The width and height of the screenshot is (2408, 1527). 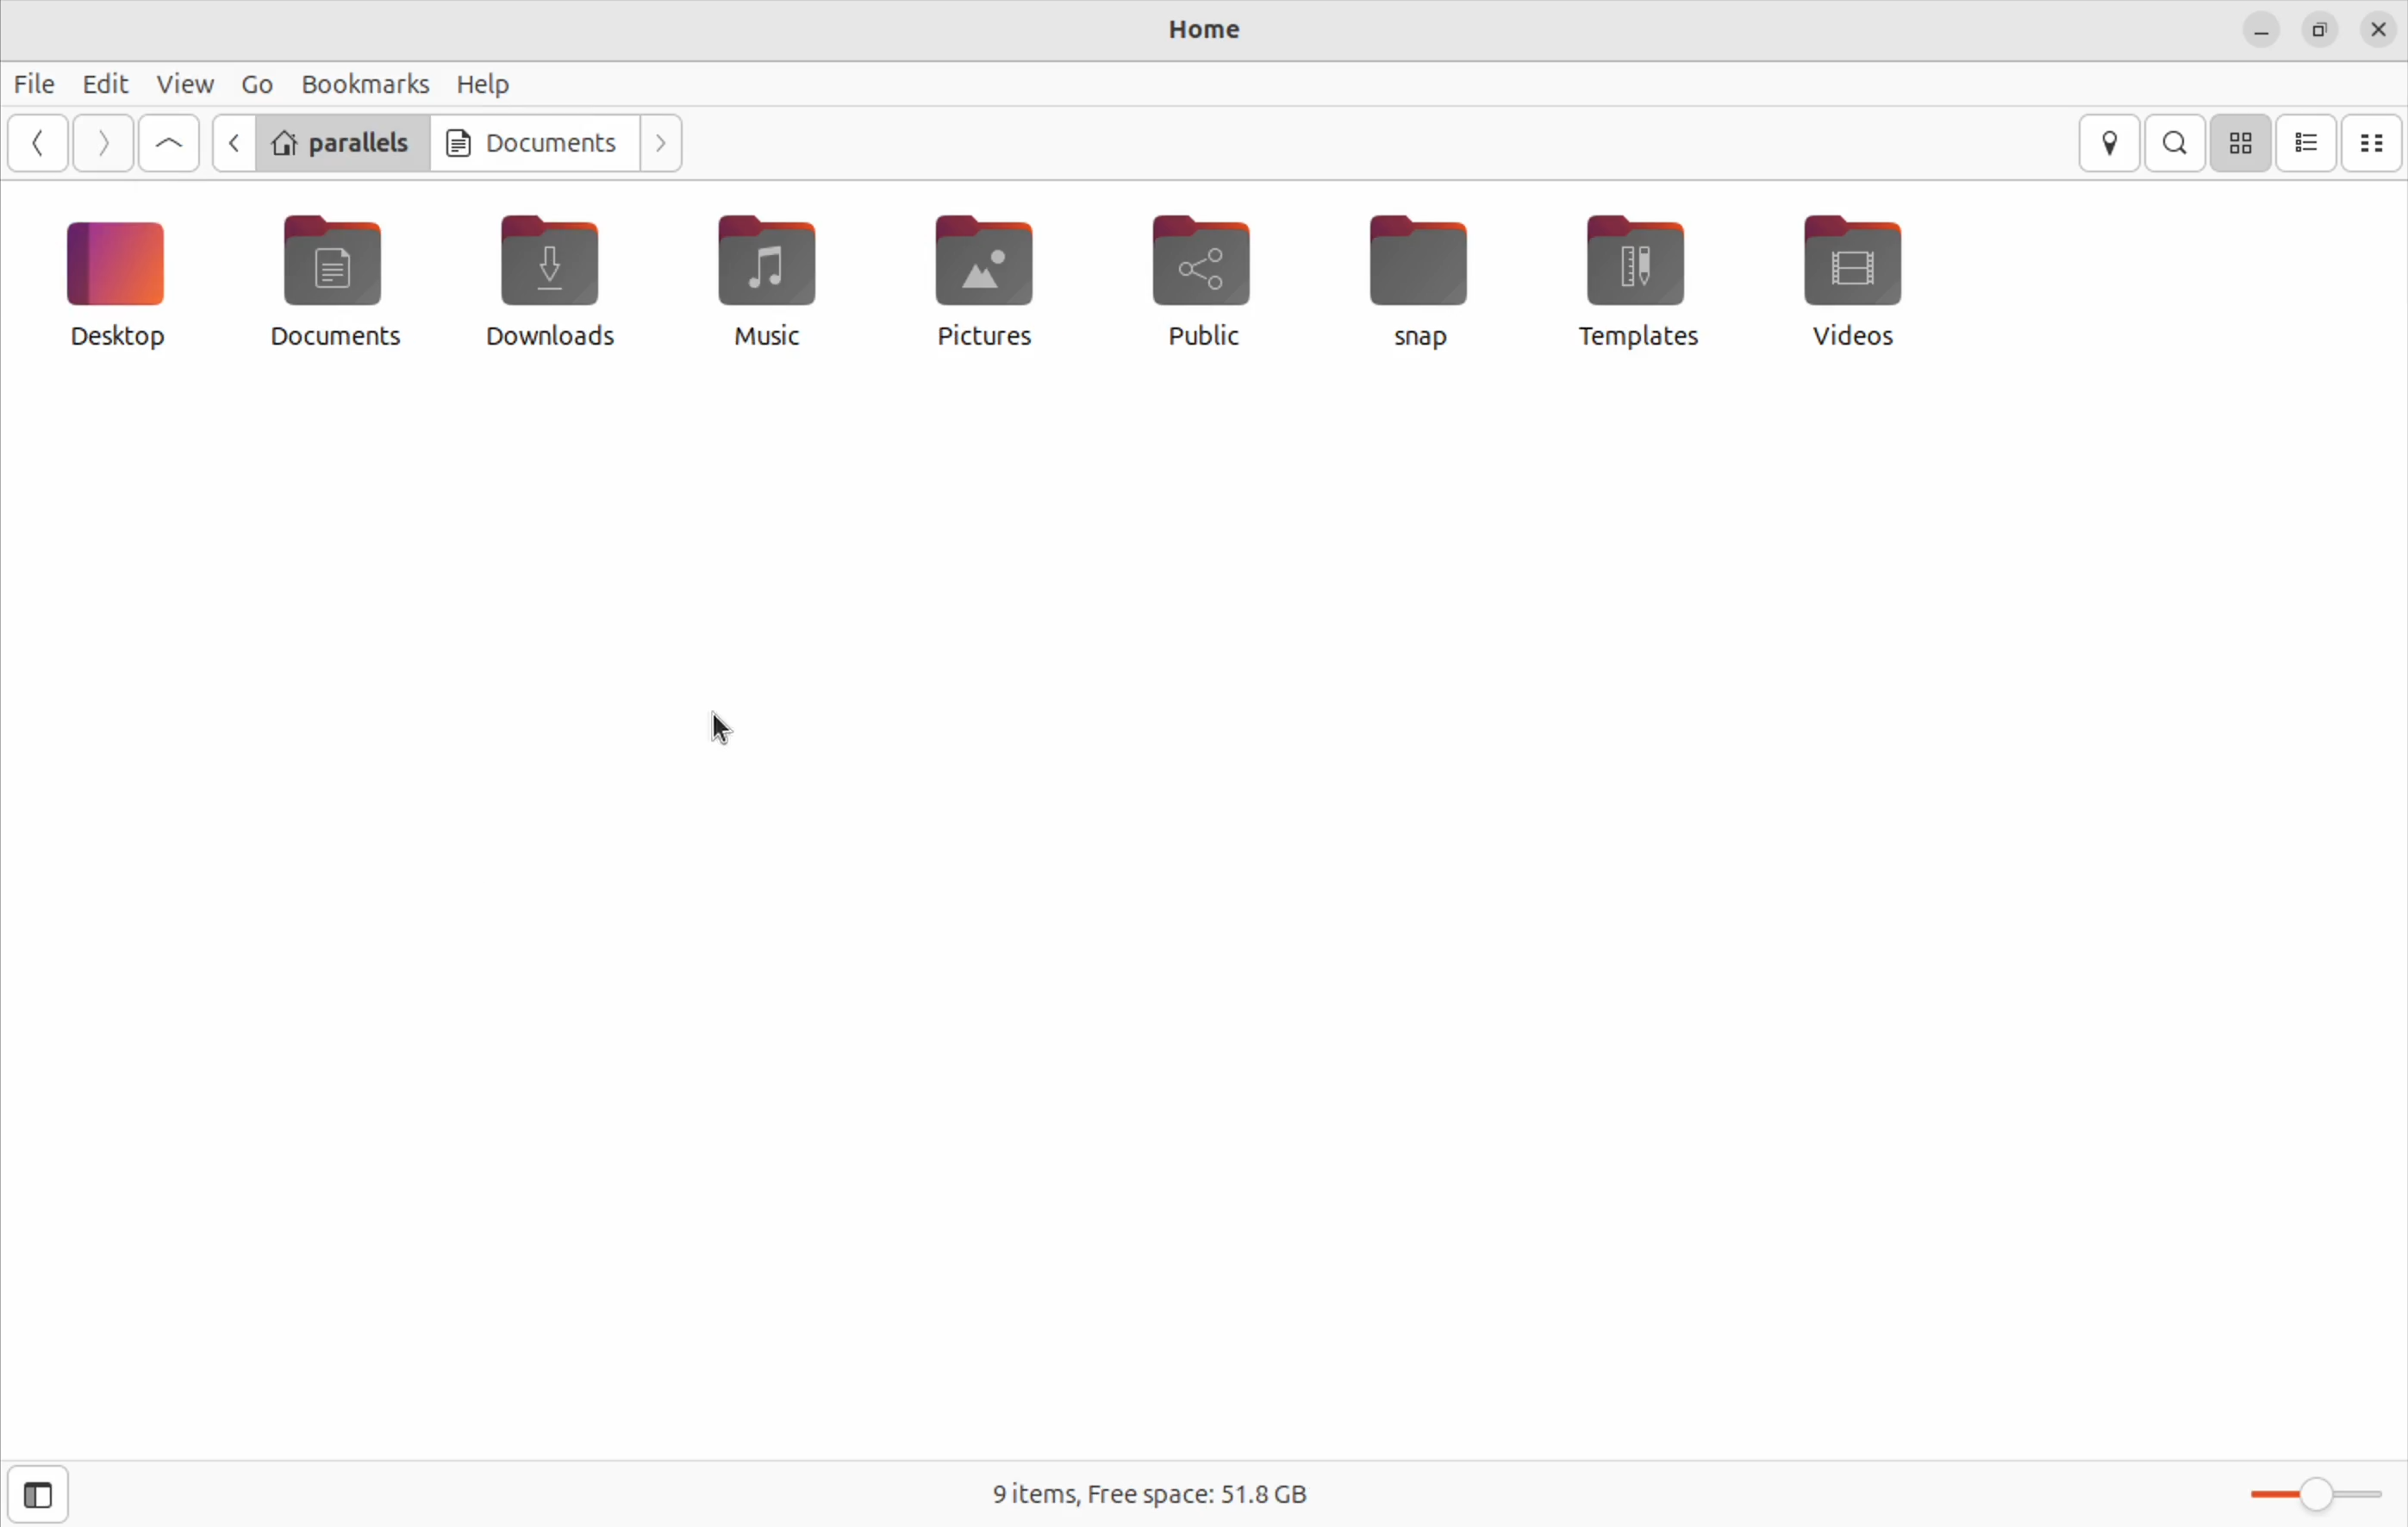 What do you see at coordinates (2264, 28) in the screenshot?
I see `minimize` at bounding box center [2264, 28].